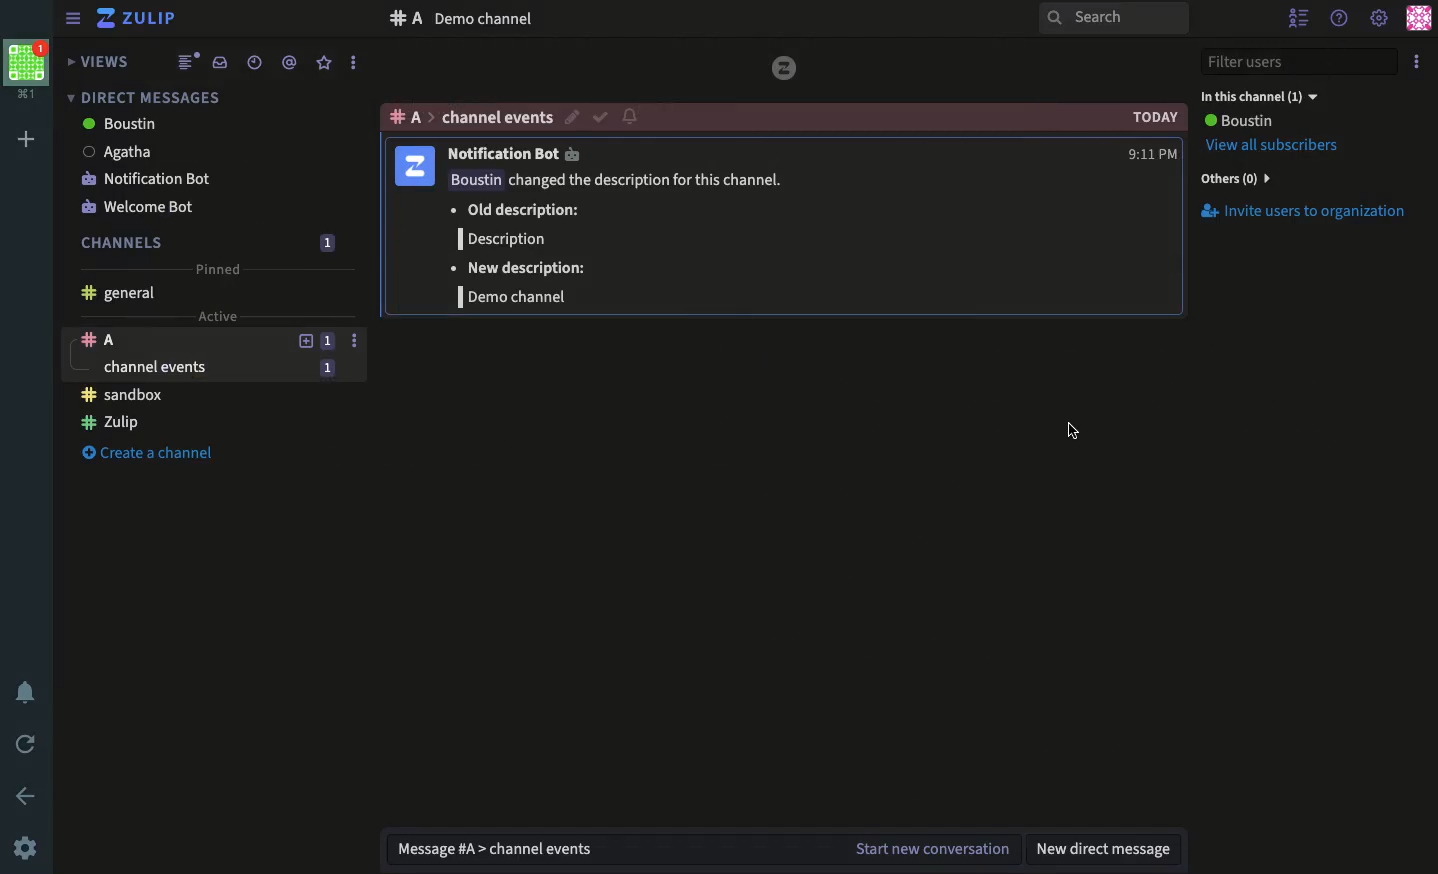  Describe the element at coordinates (1155, 117) in the screenshot. I see `Time` at that location.